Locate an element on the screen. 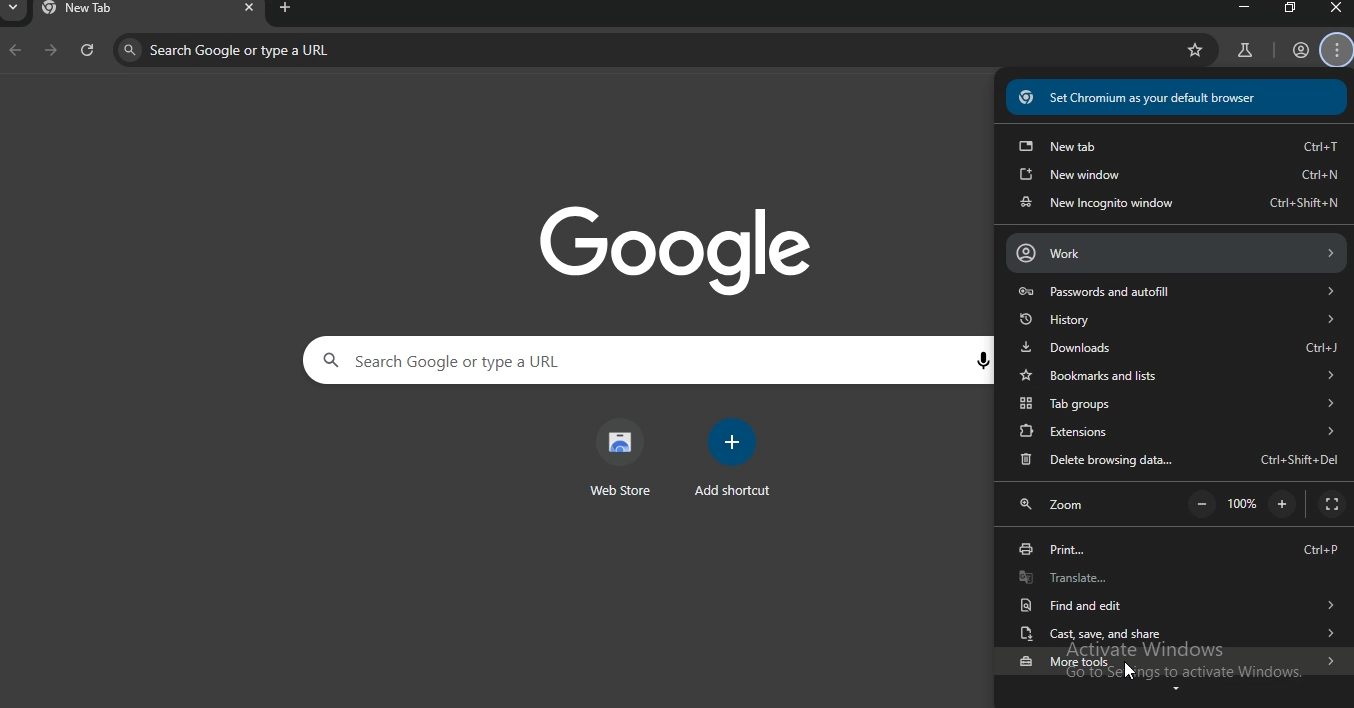  new tab is located at coordinates (103, 10).